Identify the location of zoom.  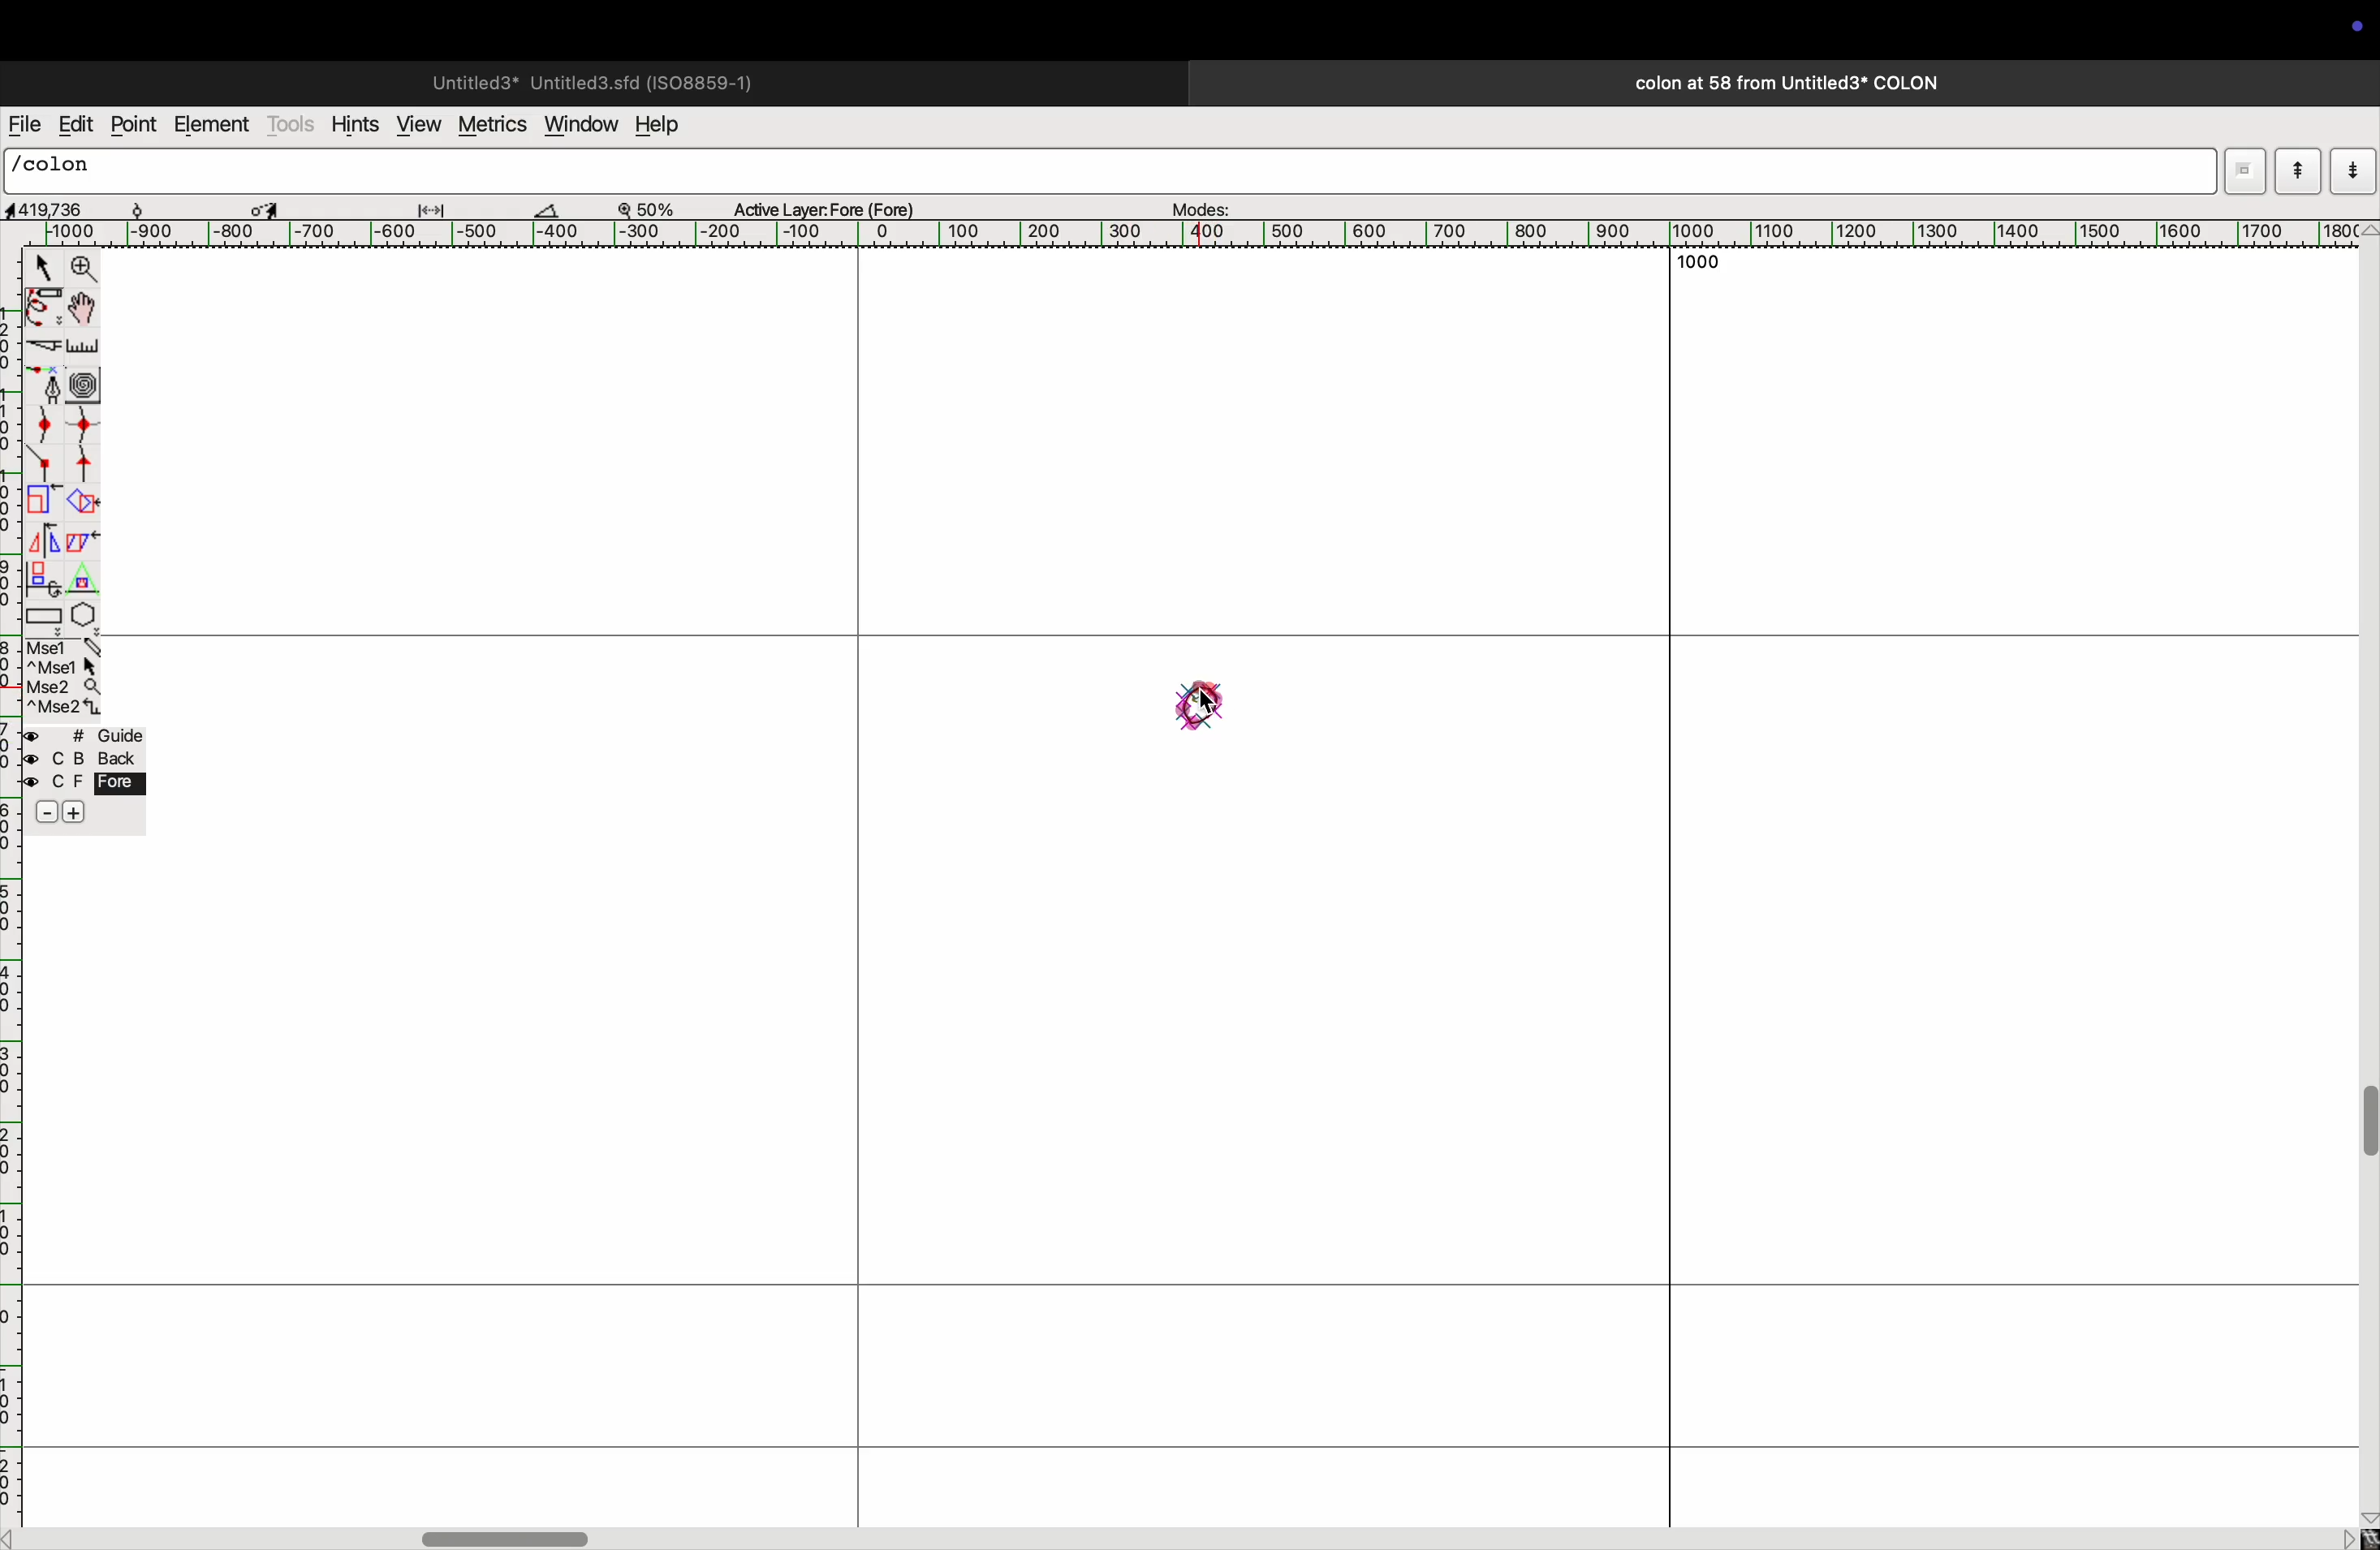
(85, 269).